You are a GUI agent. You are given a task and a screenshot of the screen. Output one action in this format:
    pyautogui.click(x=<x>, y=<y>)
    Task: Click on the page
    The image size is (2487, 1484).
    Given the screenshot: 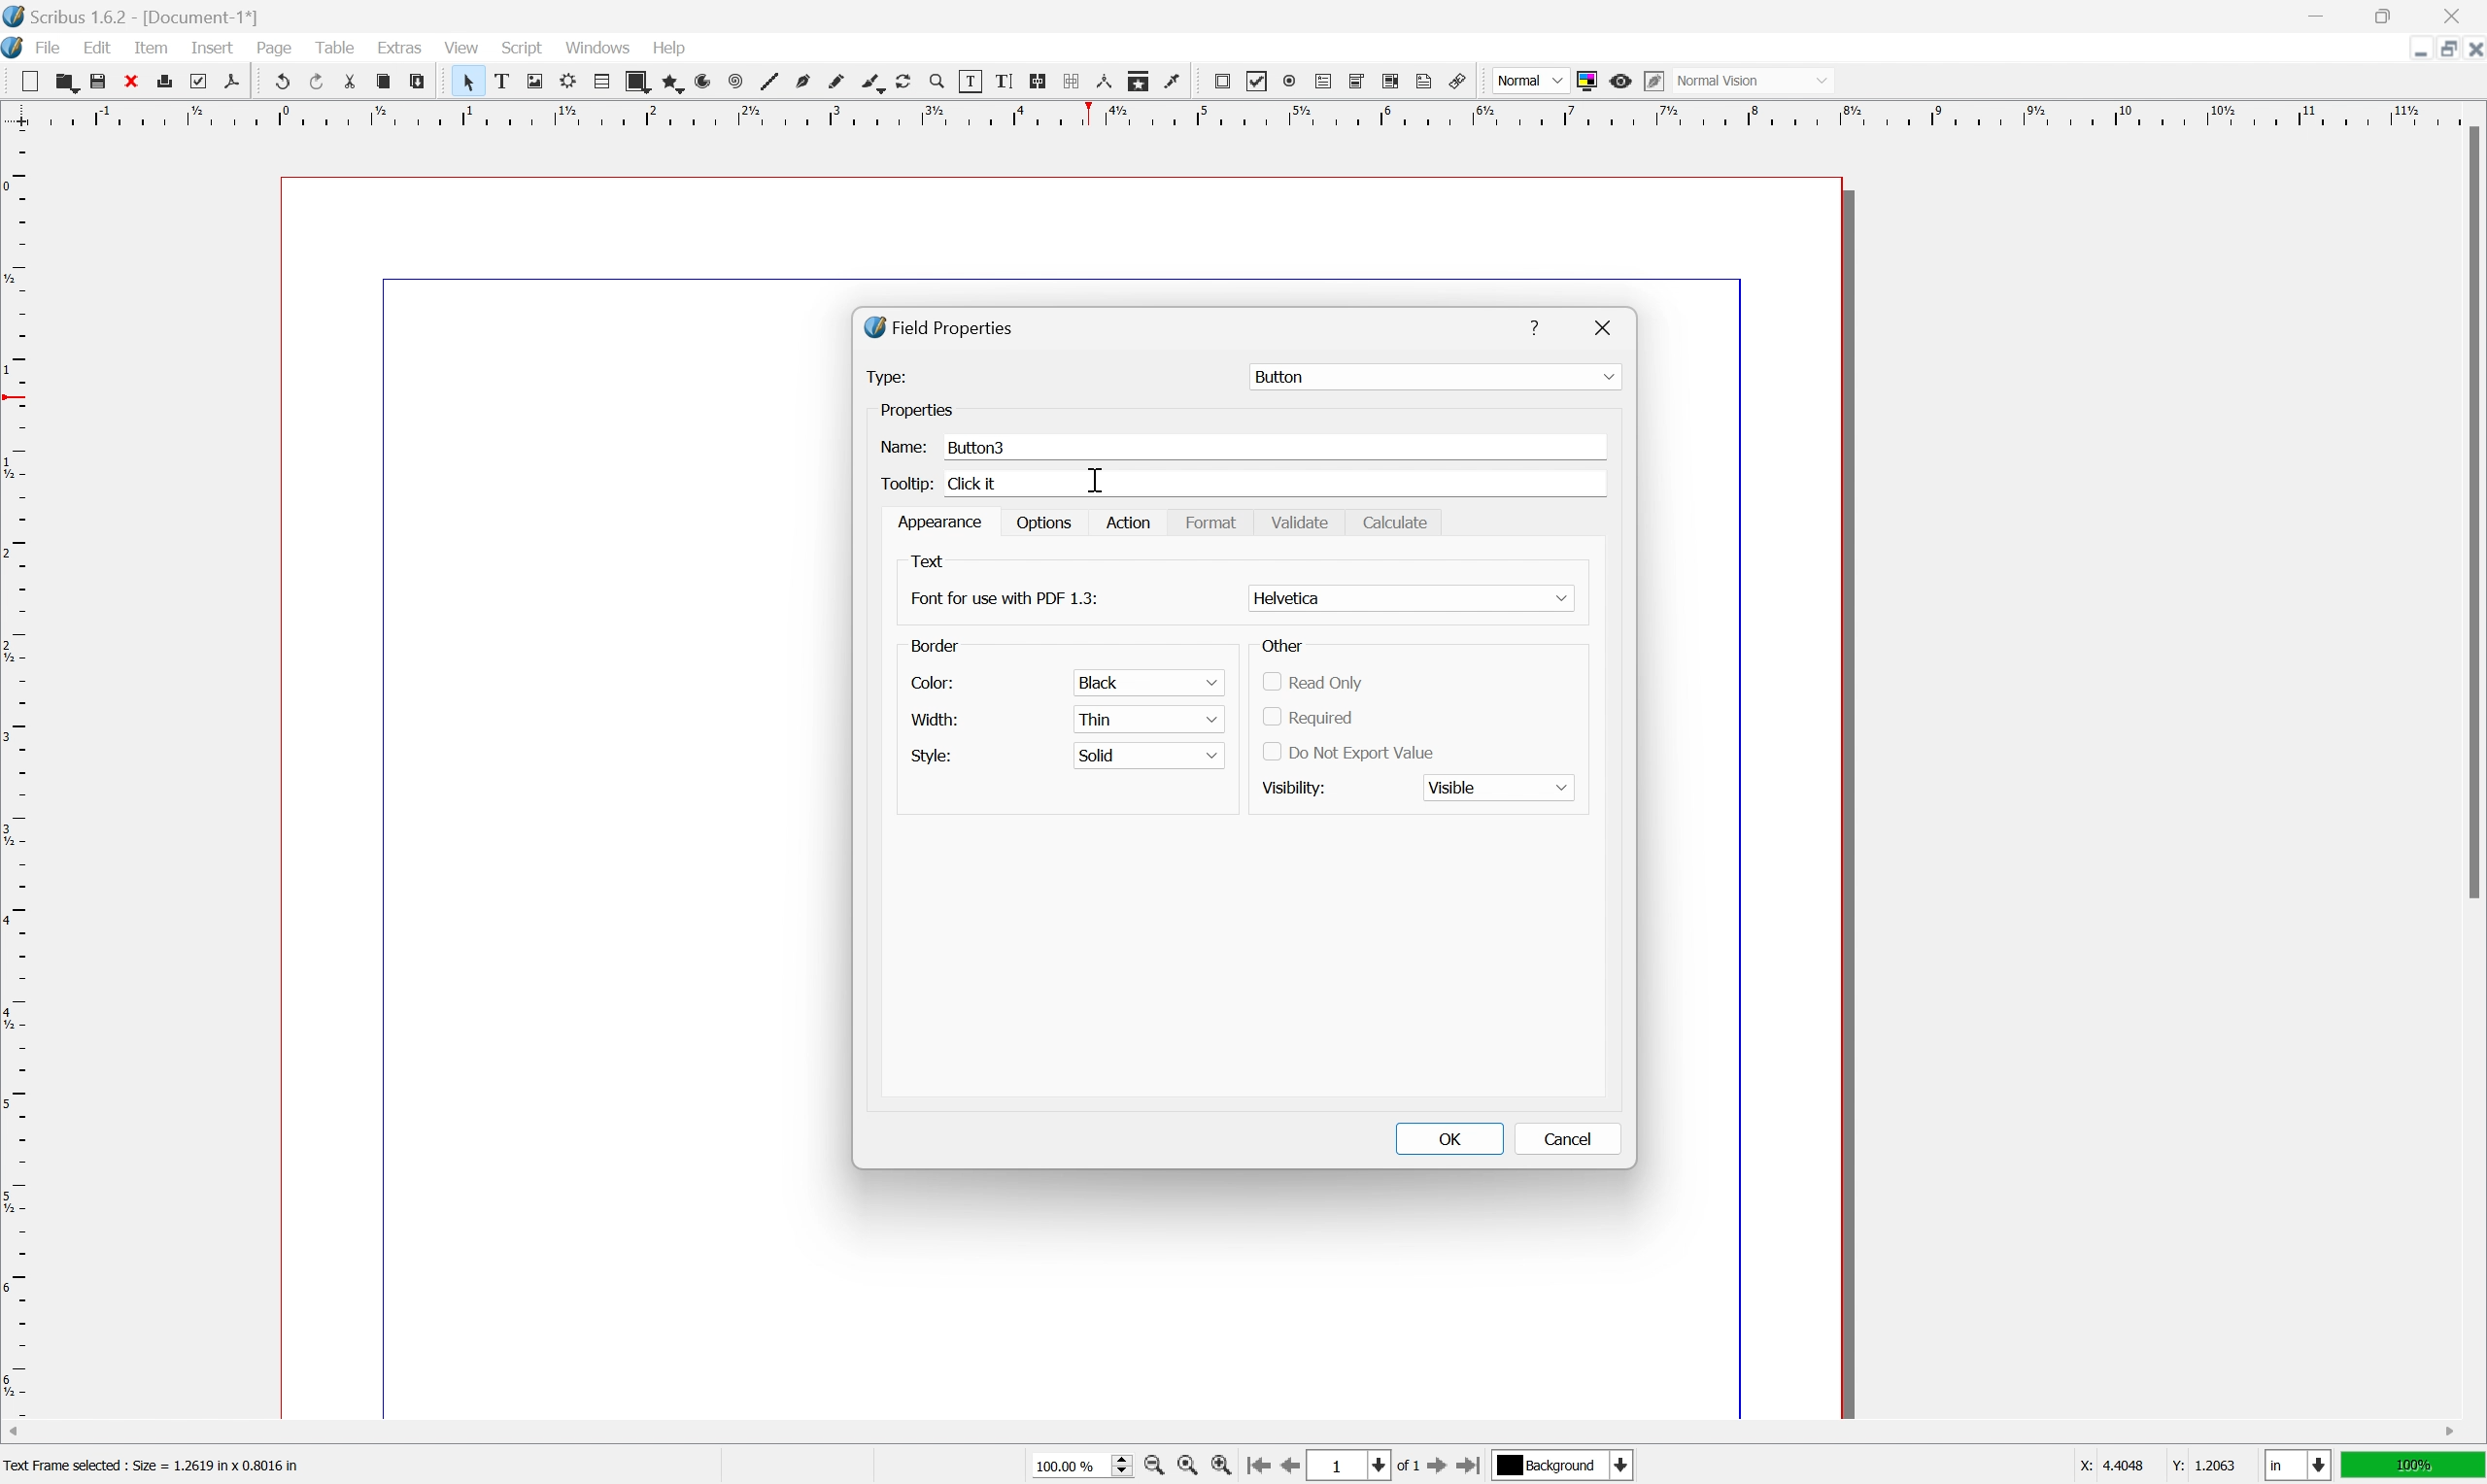 What is the action you would take?
    pyautogui.click(x=275, y=50)
    